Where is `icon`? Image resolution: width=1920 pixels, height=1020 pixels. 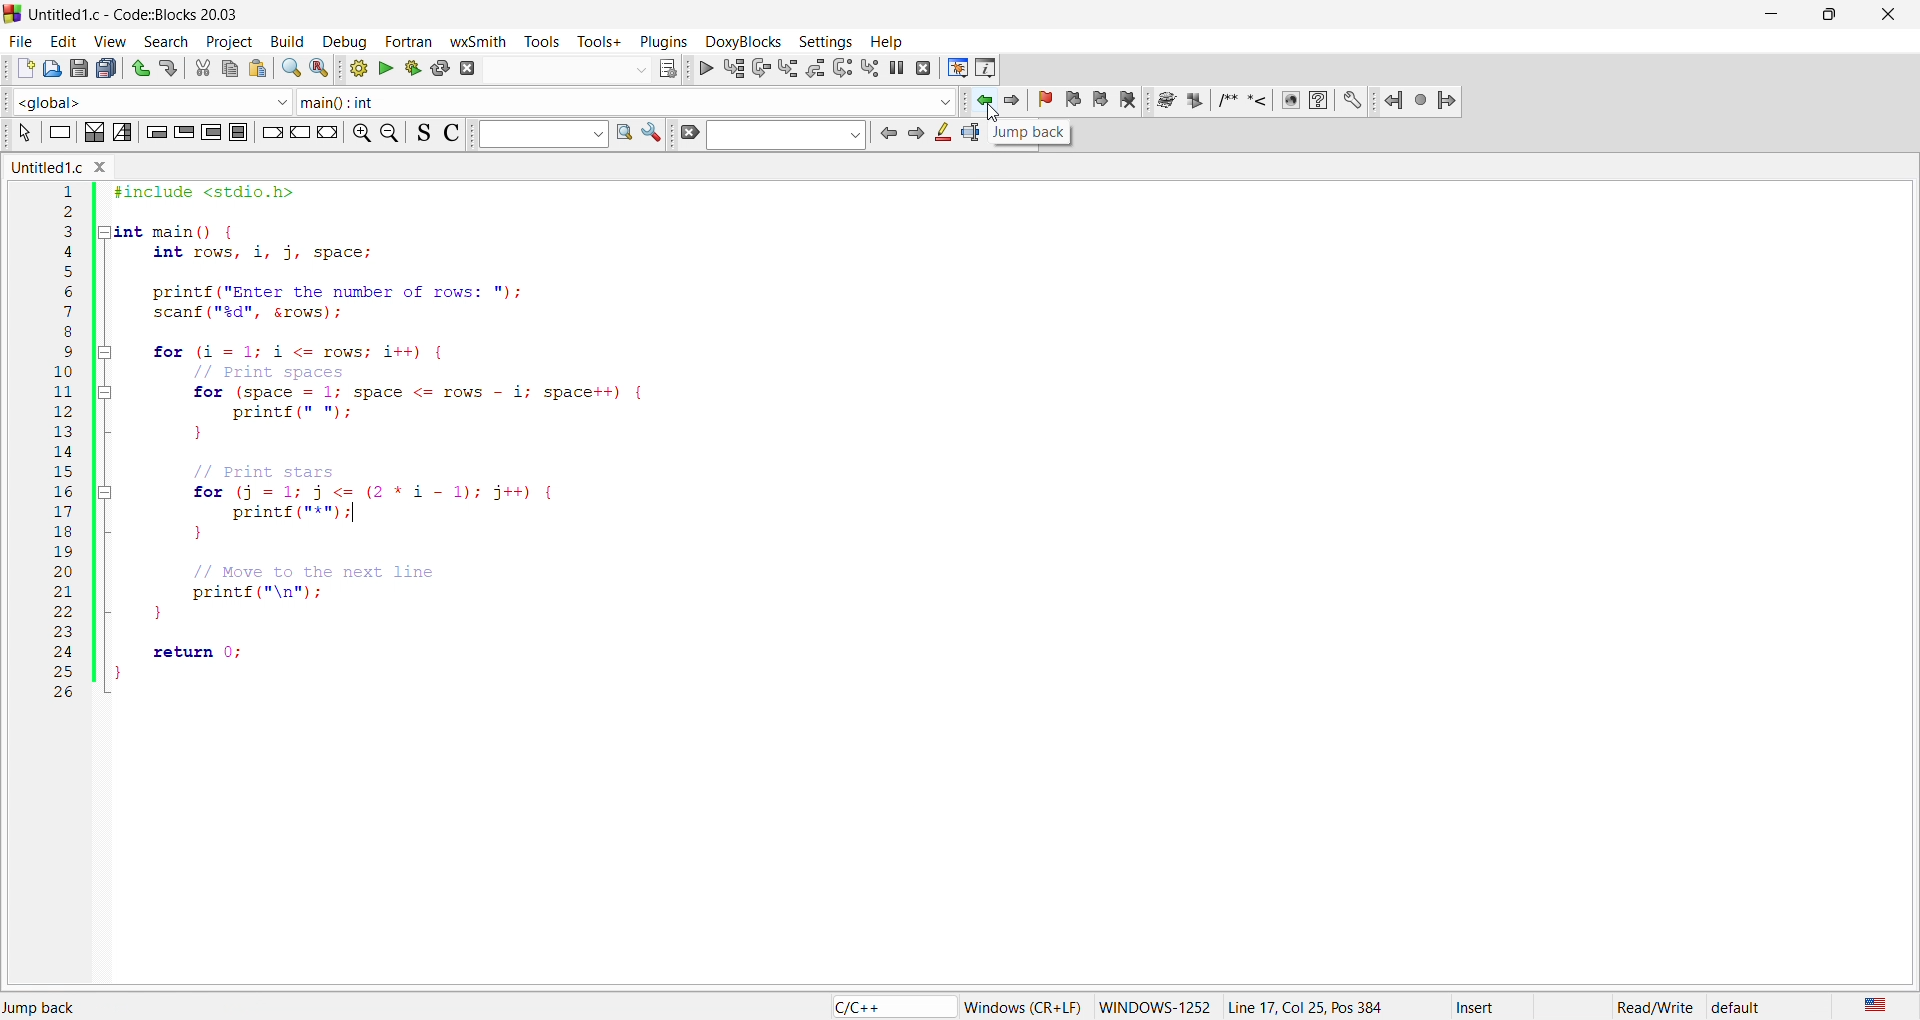
icon is located at coordinates (297, 132).